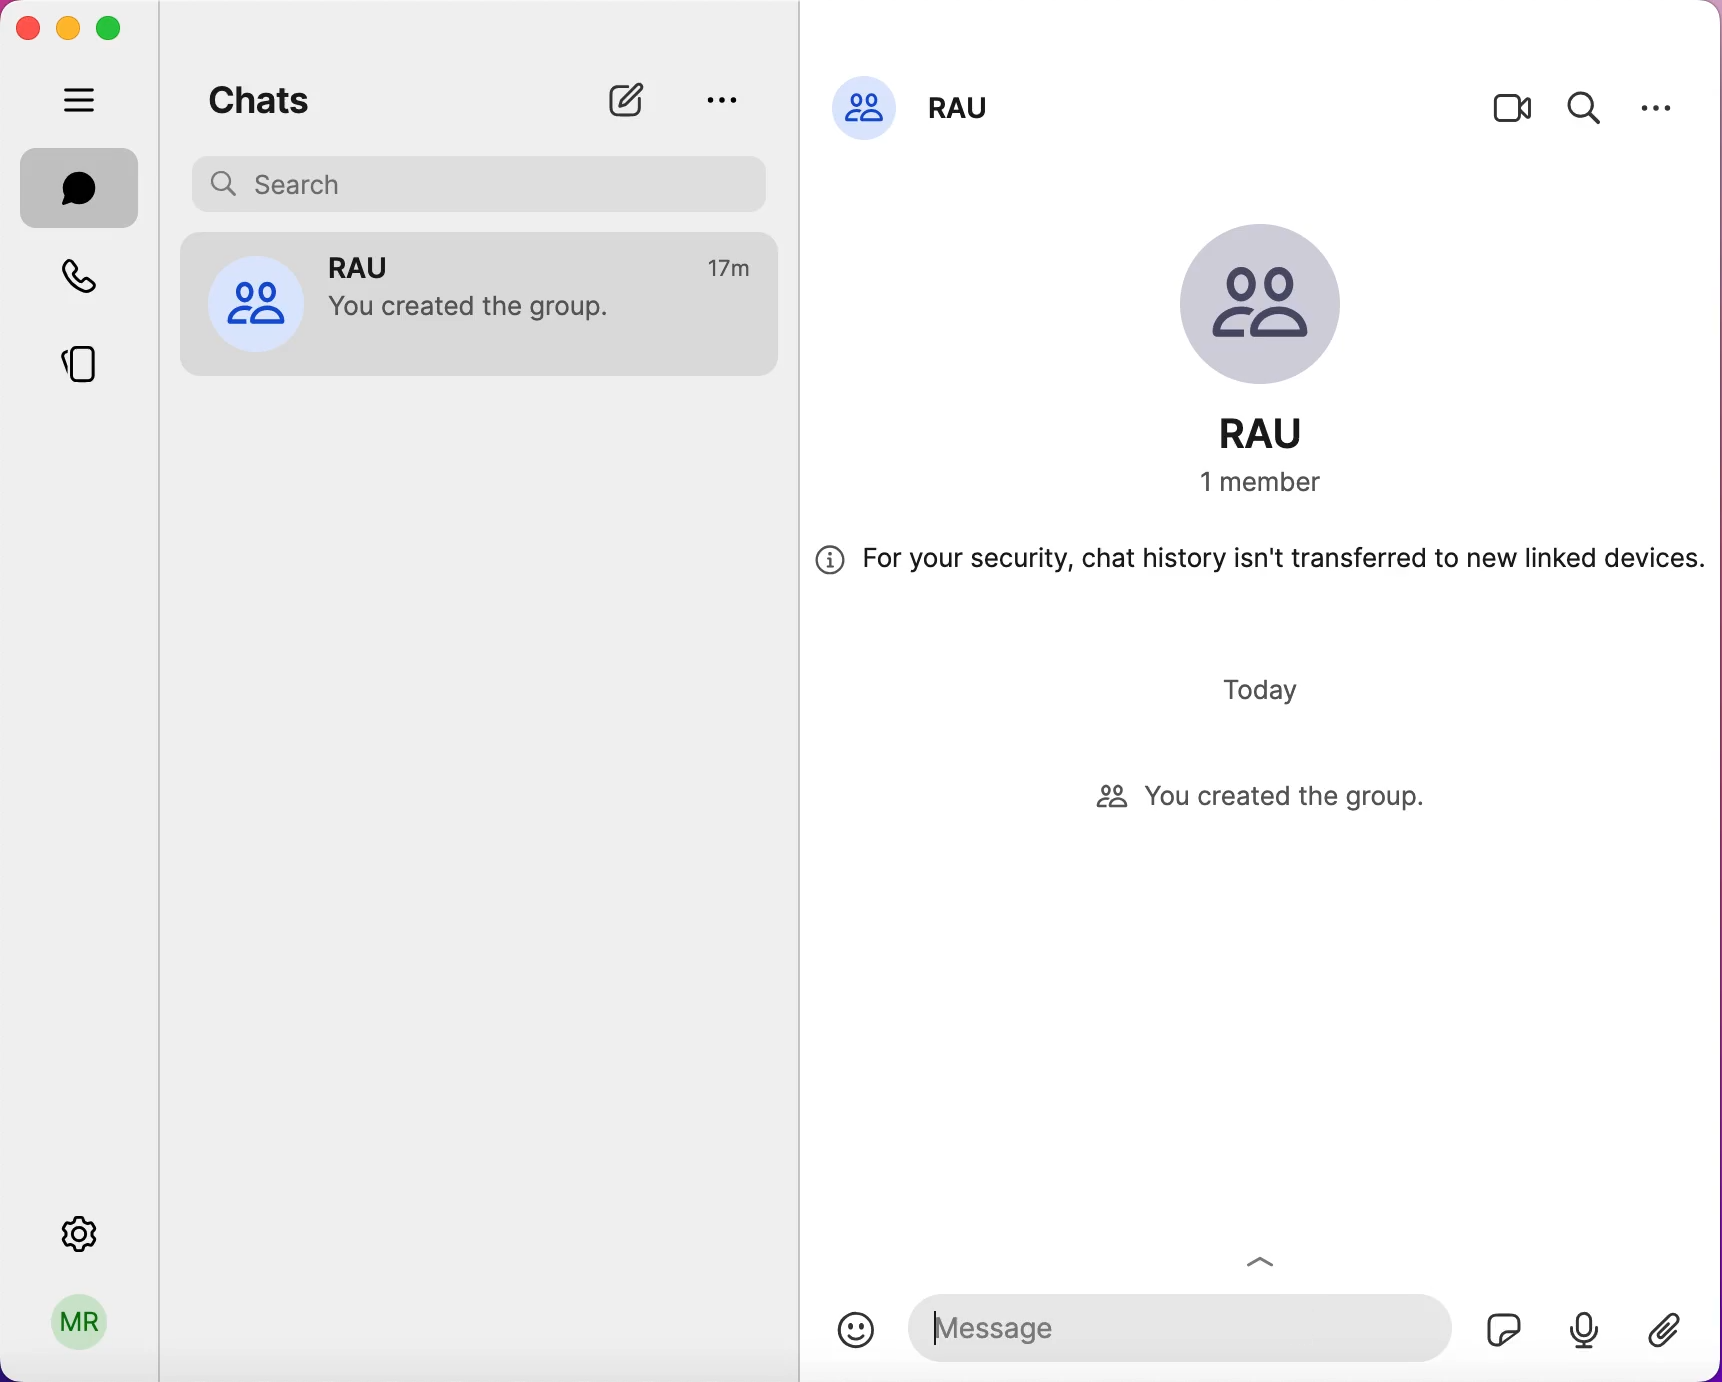 Image resolution: width=1722 pixels, height=1382 pixels. What do you see at coordinates (80, 188) in the screenshot?
I see `chats` at bounding box center [80, 188].